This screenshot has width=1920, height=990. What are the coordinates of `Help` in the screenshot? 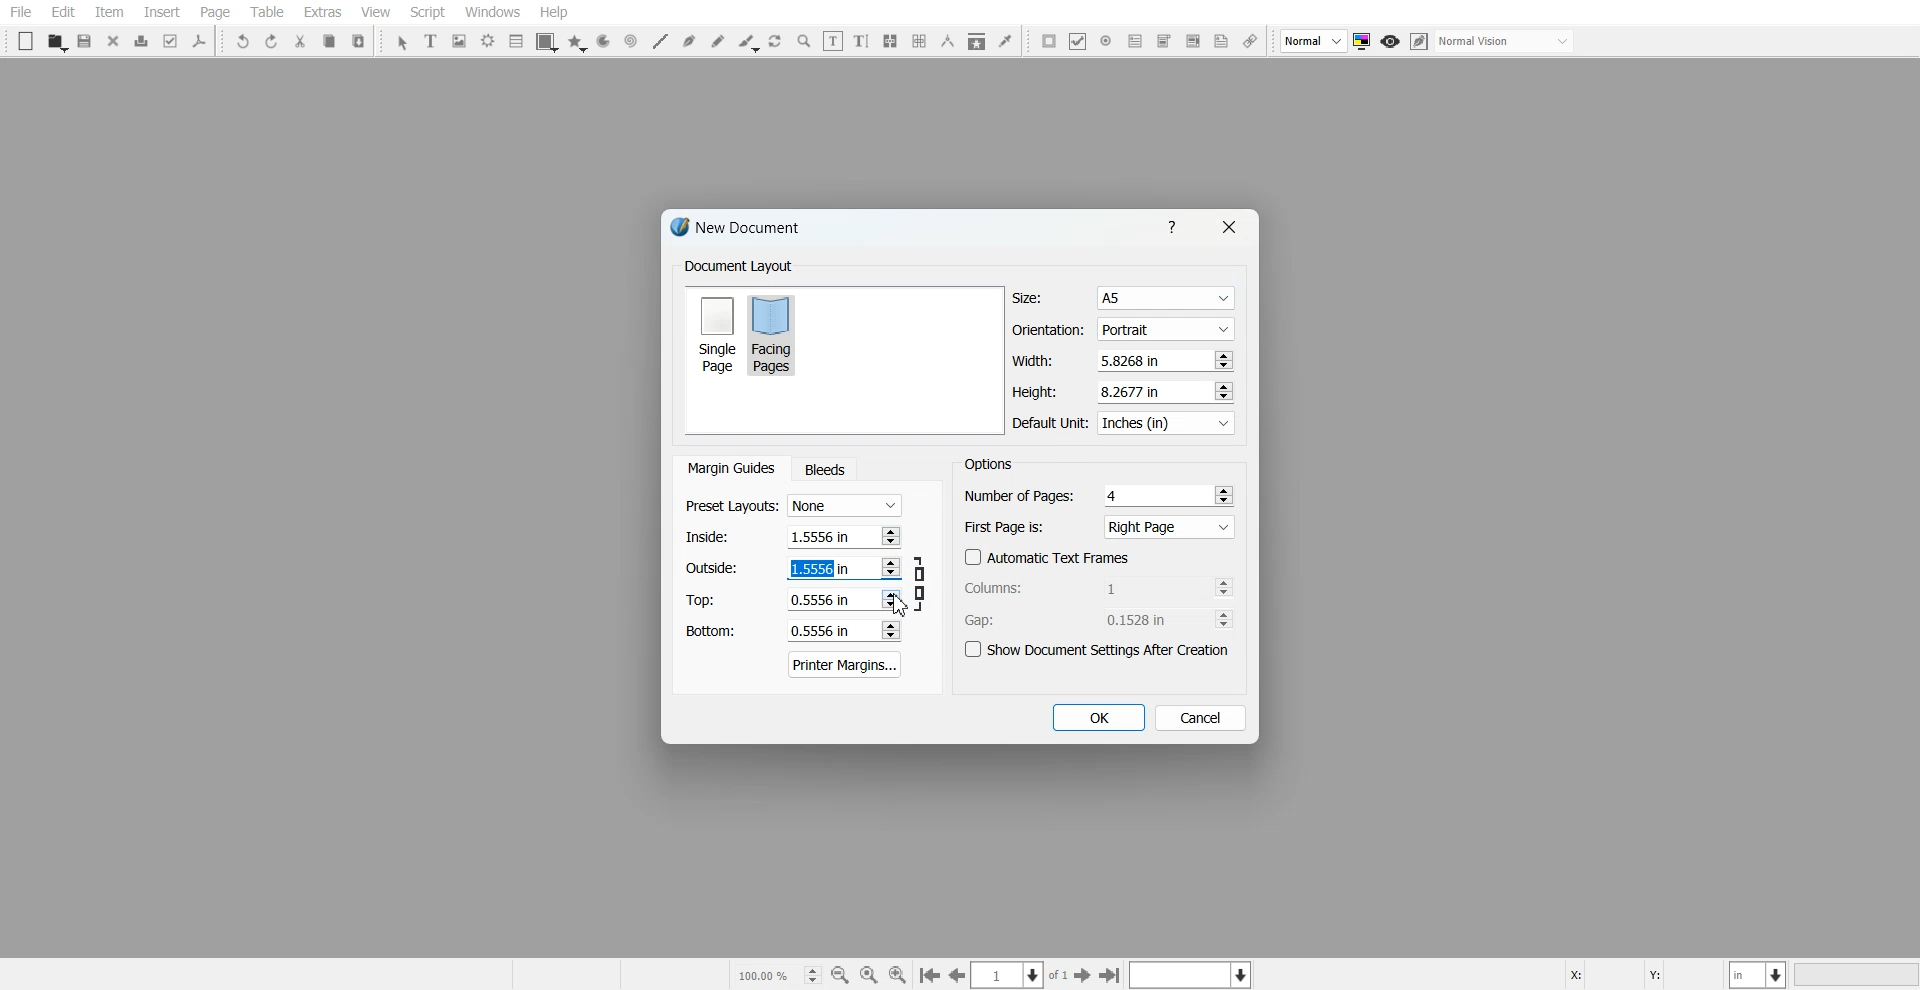 It's located at (1176, 226).